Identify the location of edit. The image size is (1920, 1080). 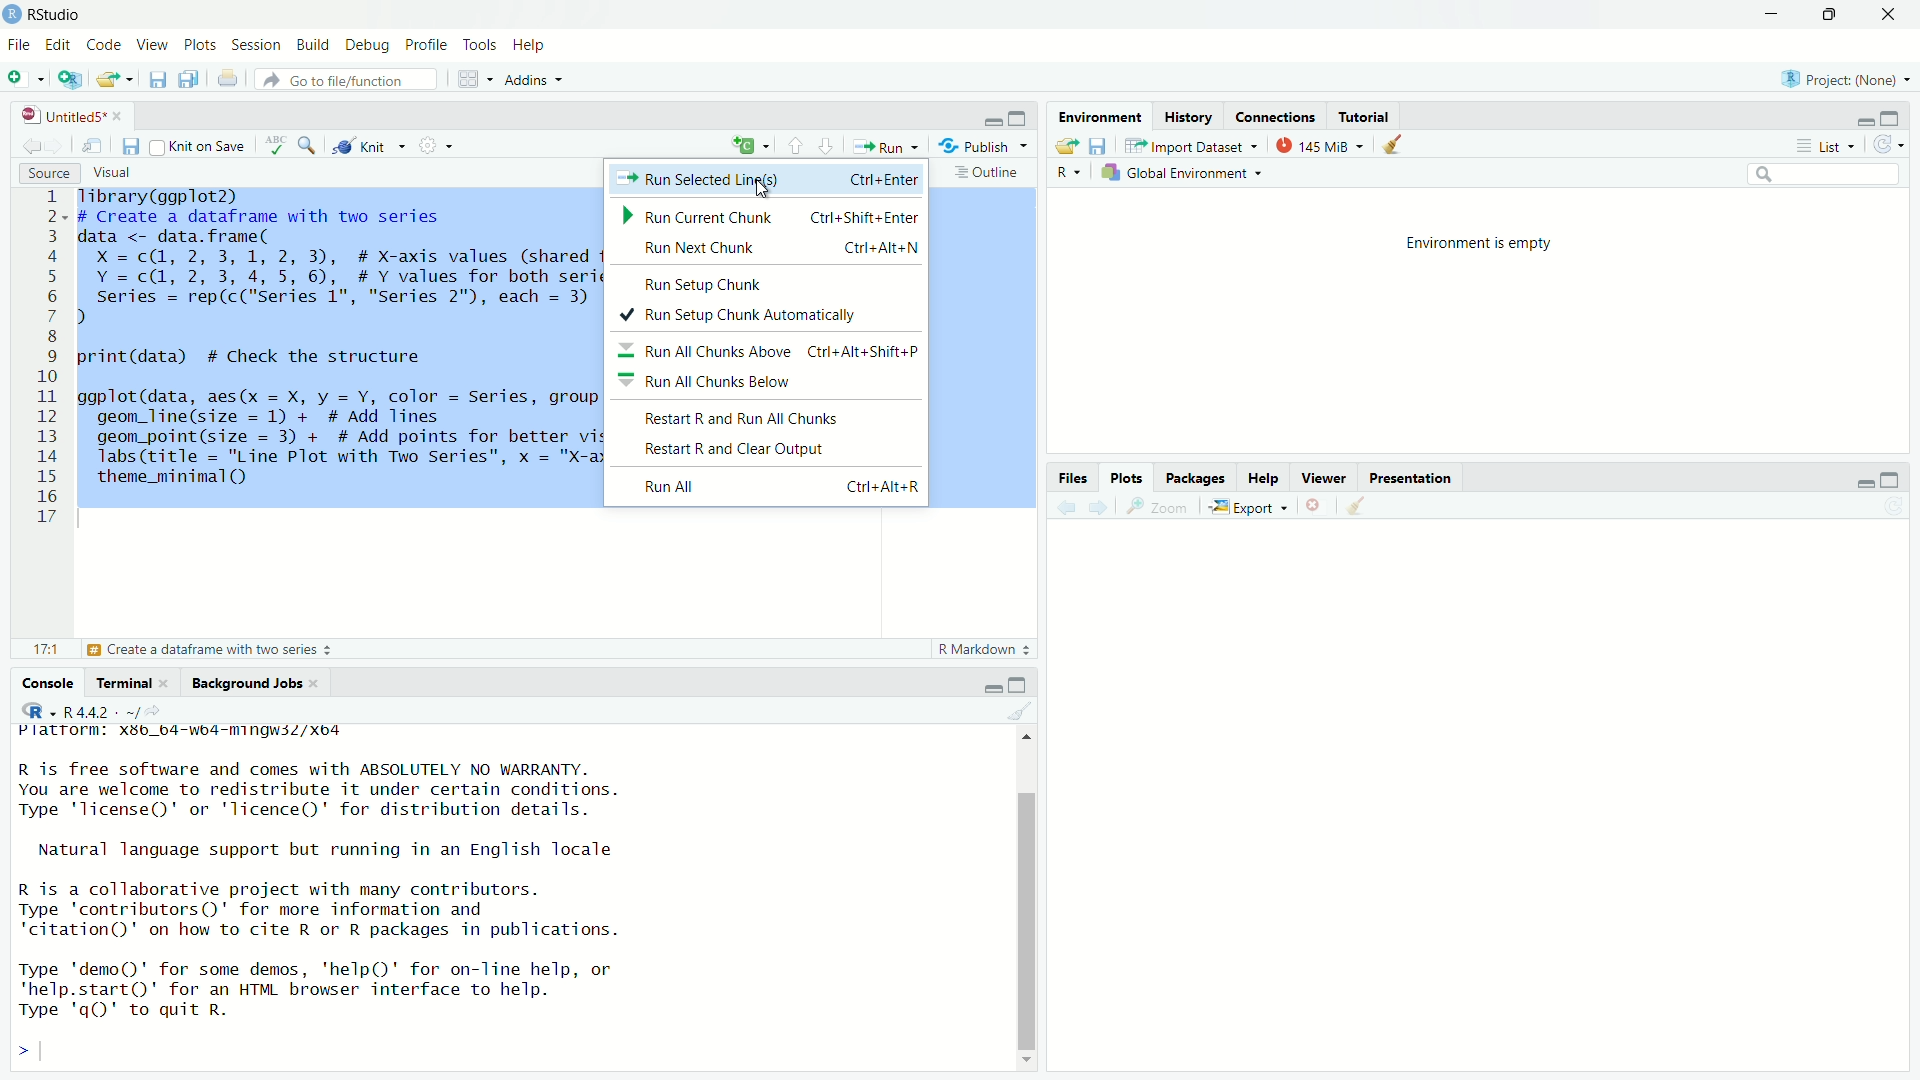
(59, 48).